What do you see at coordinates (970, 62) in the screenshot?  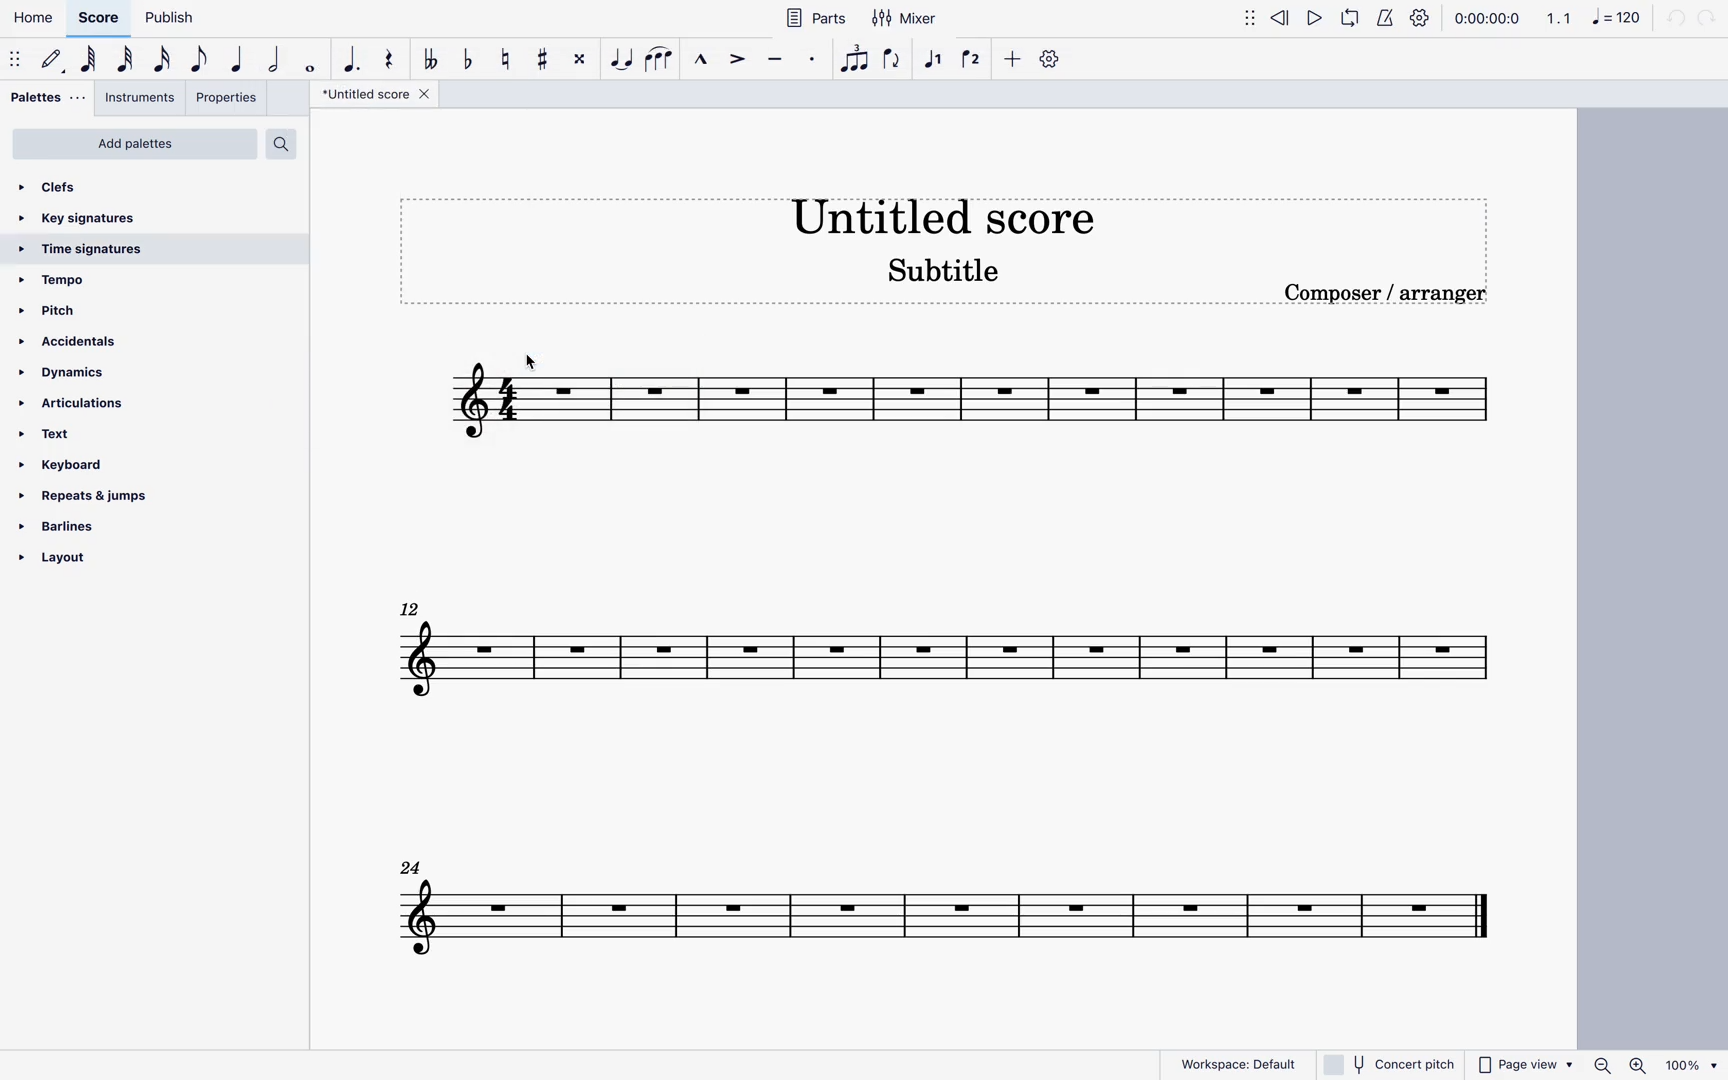 I see `voice 2` at bounding box center [970, 62].